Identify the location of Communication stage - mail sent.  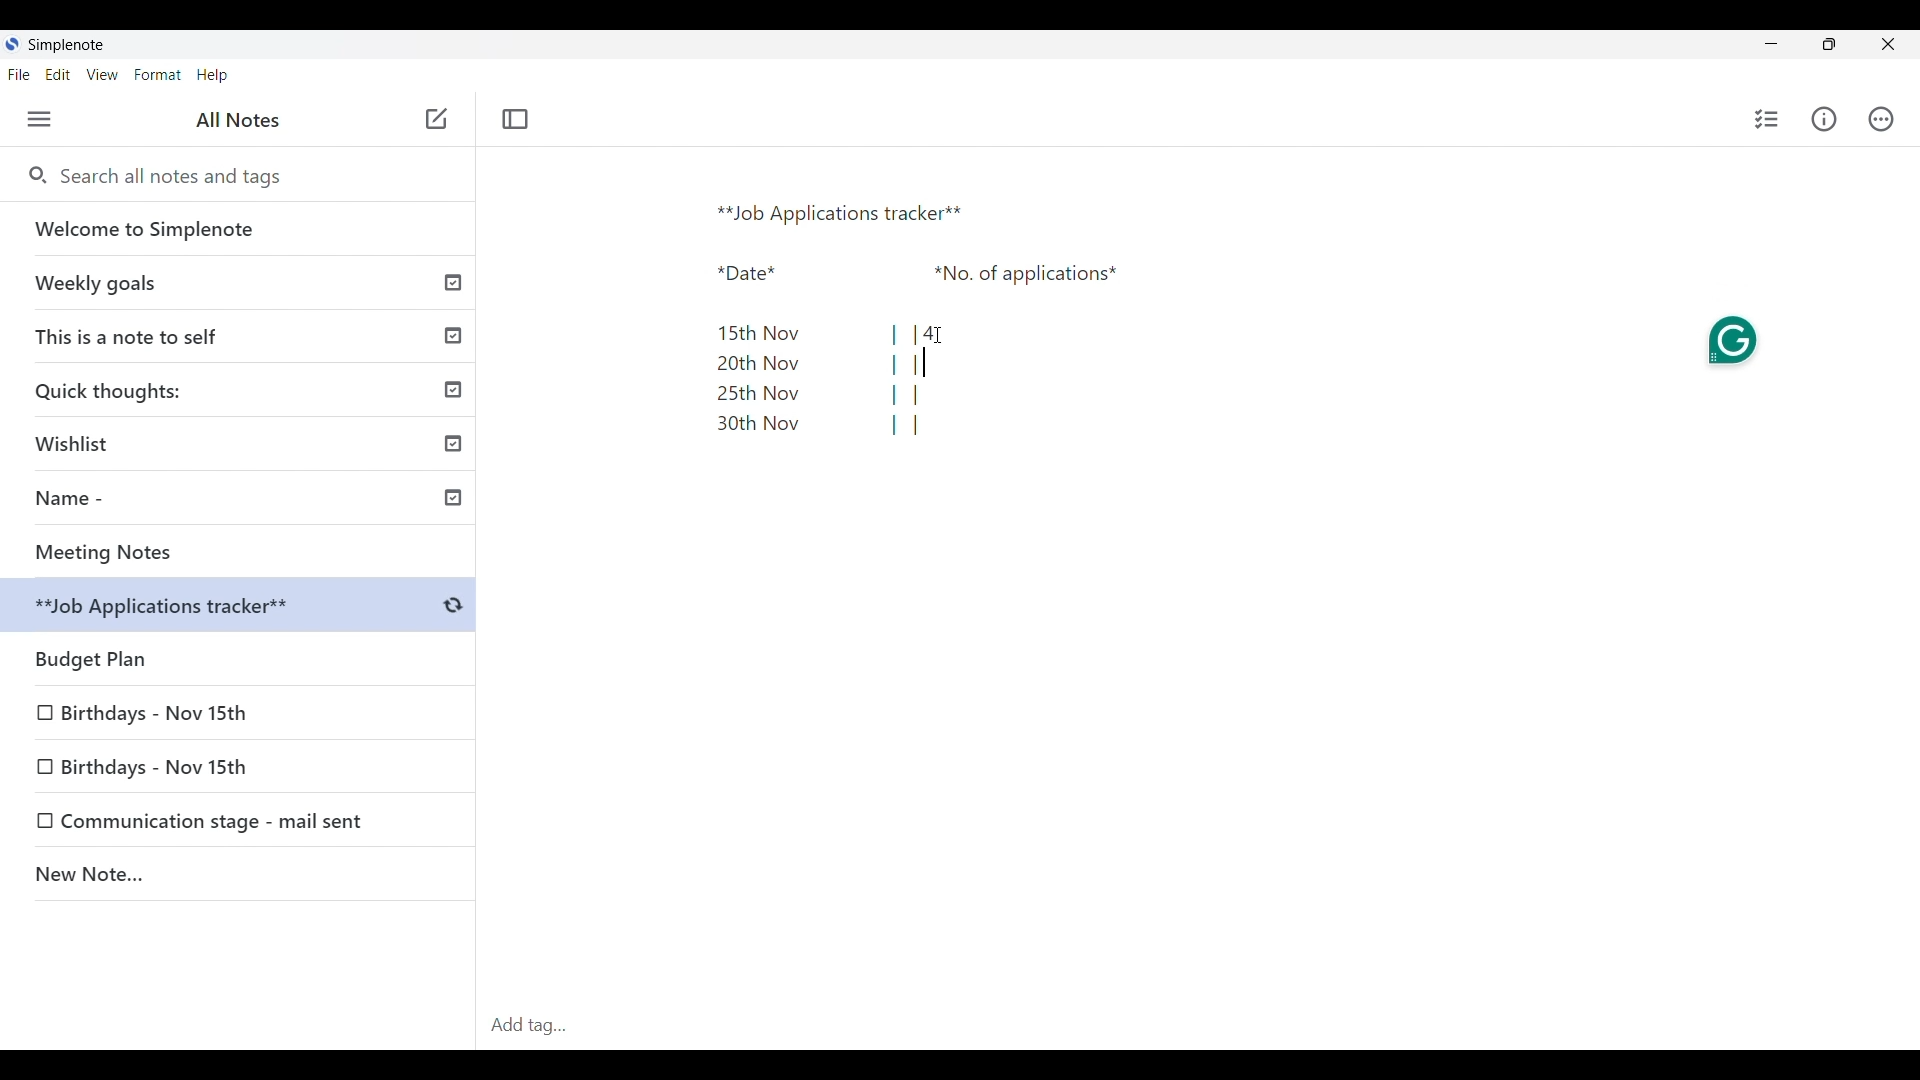
(219, 821).